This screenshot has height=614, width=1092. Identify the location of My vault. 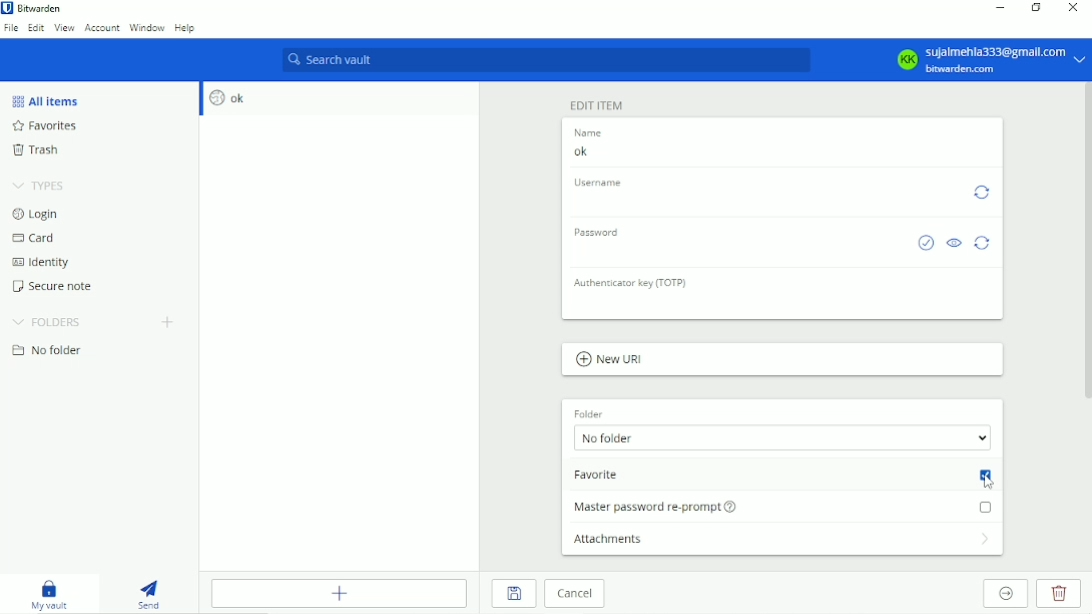
(53, 593).